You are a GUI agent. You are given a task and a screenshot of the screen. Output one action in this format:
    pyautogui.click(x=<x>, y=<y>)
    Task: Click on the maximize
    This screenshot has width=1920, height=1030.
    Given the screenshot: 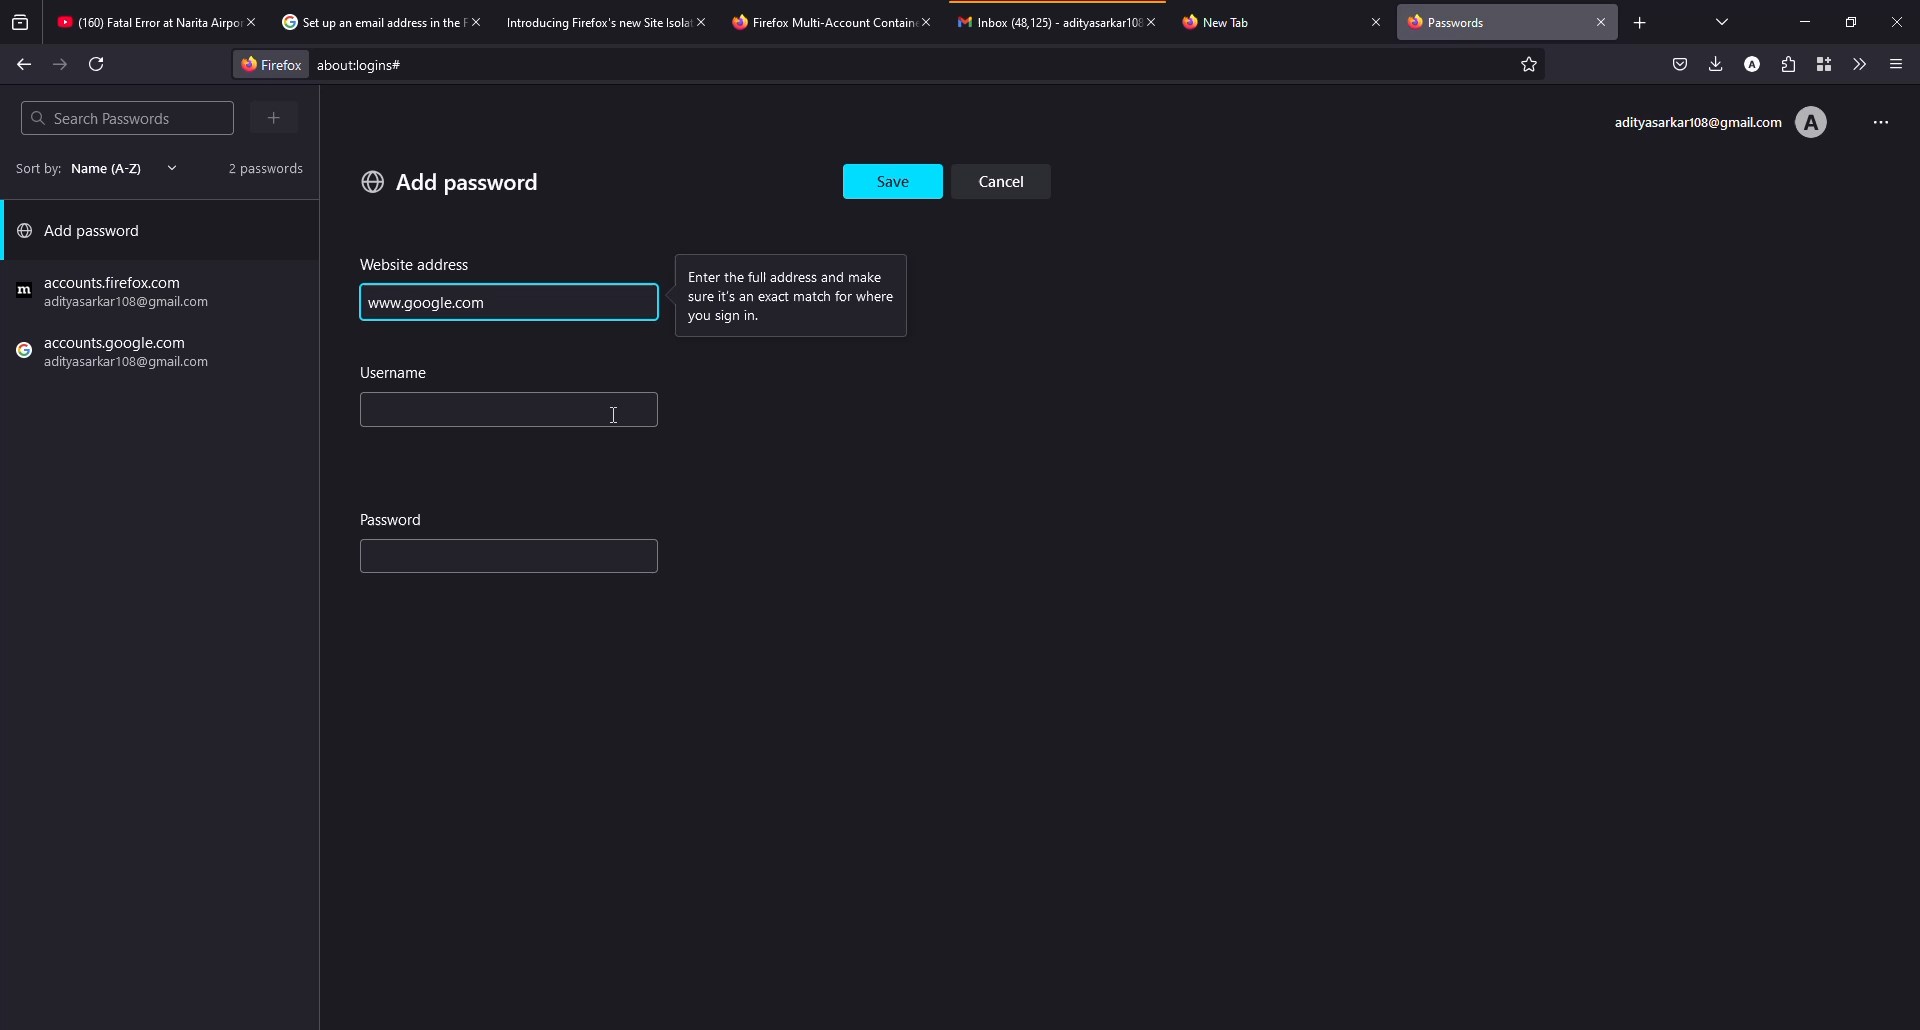 What is the action you would take?
    pyautogui.click(x=1846, y=22)
    